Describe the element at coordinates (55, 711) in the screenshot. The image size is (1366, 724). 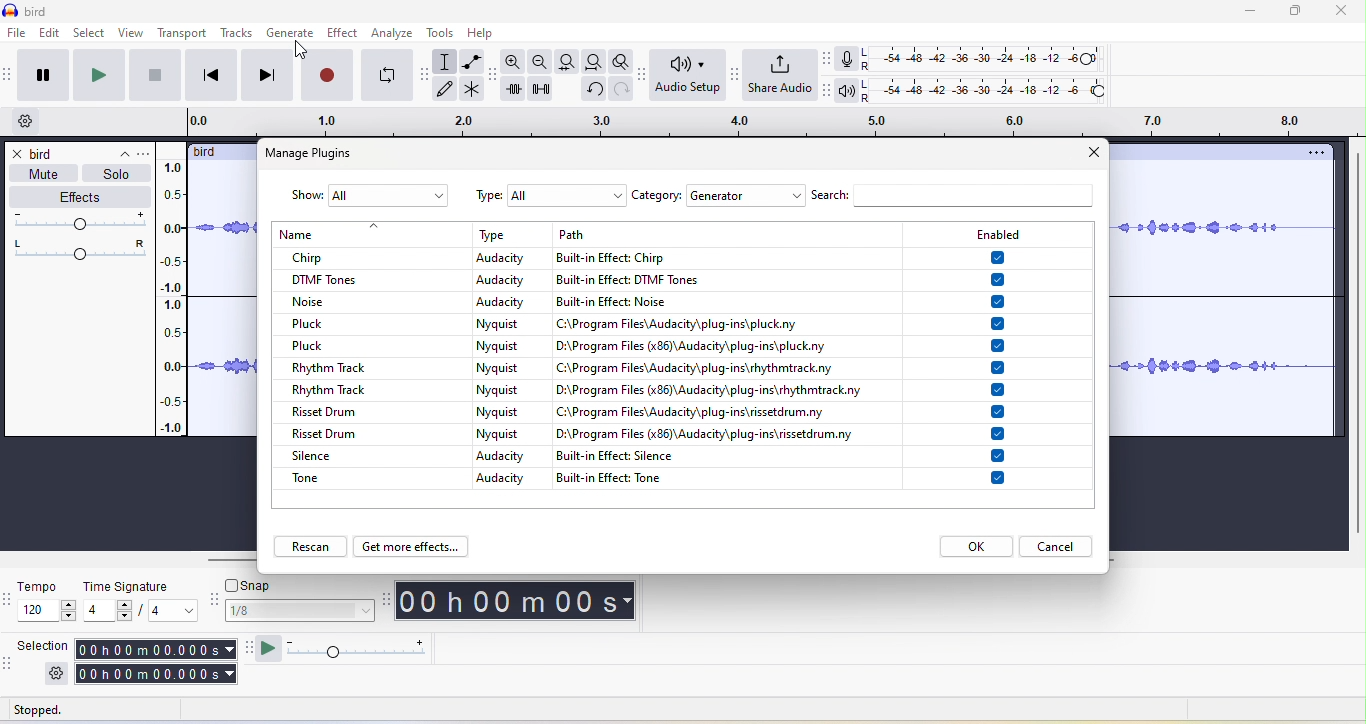
I see `stopped` at that location.